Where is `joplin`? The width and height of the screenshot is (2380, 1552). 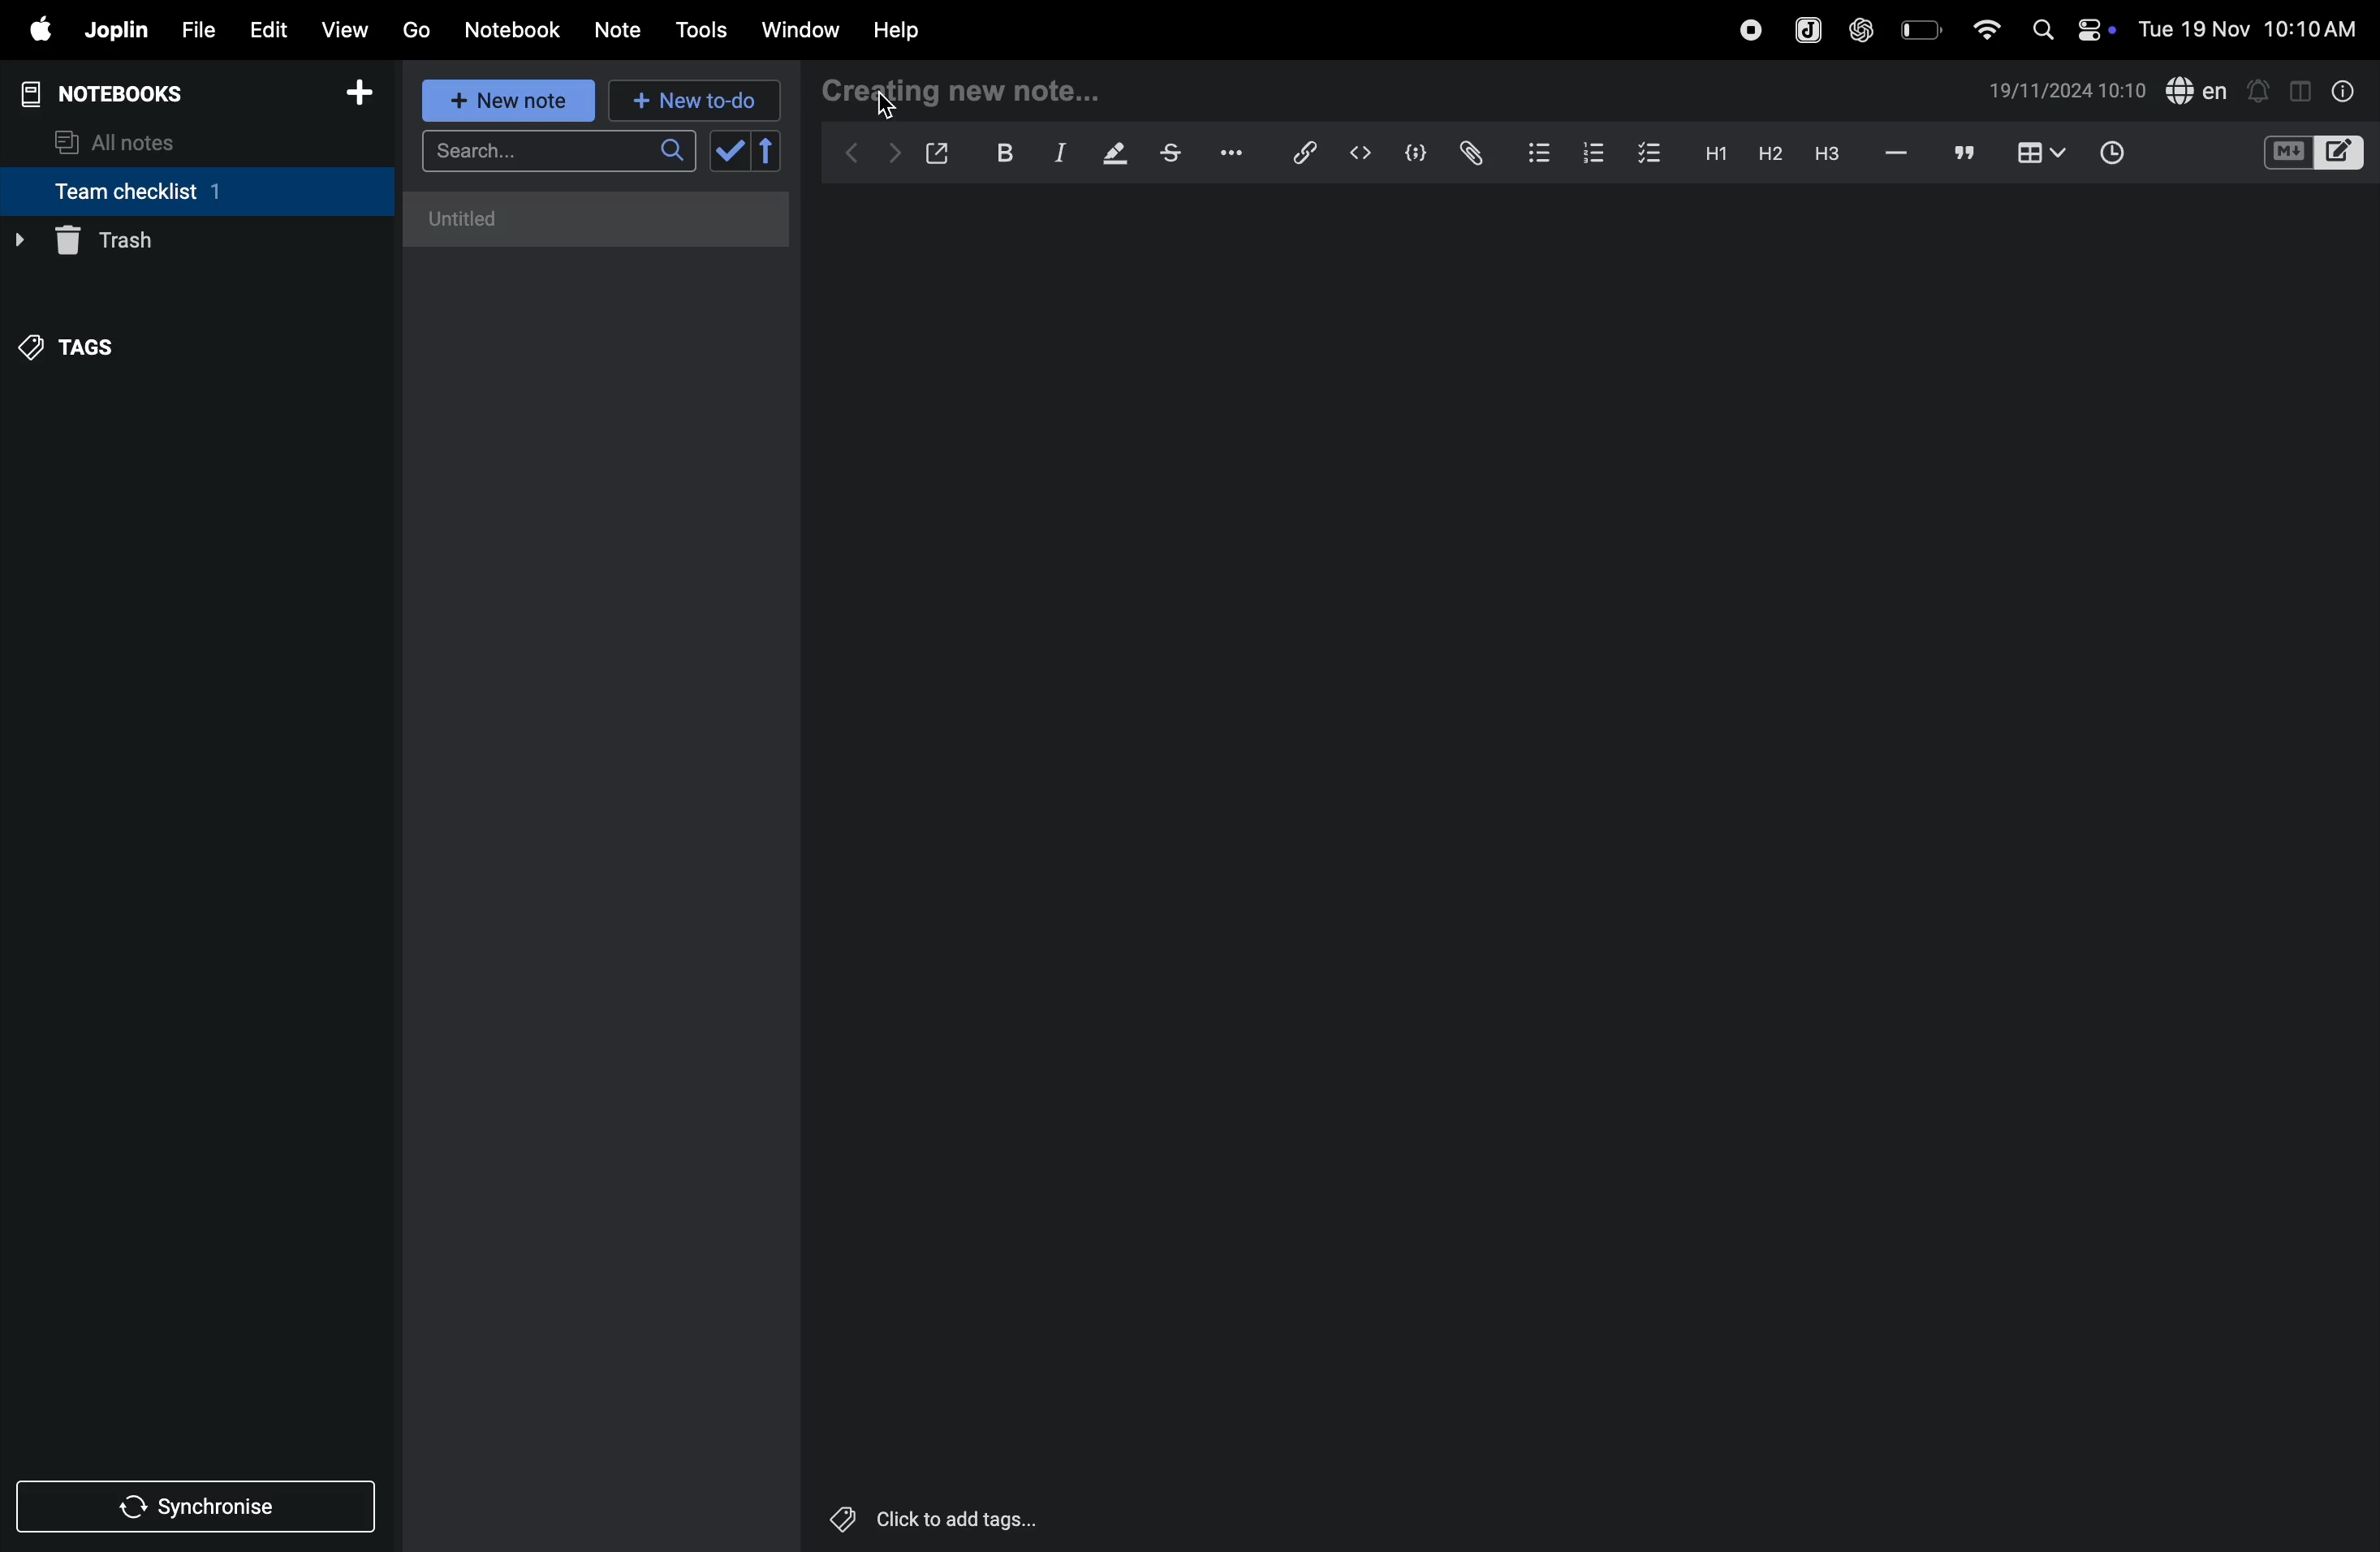 joplin is located at coordinates (1802, 27).